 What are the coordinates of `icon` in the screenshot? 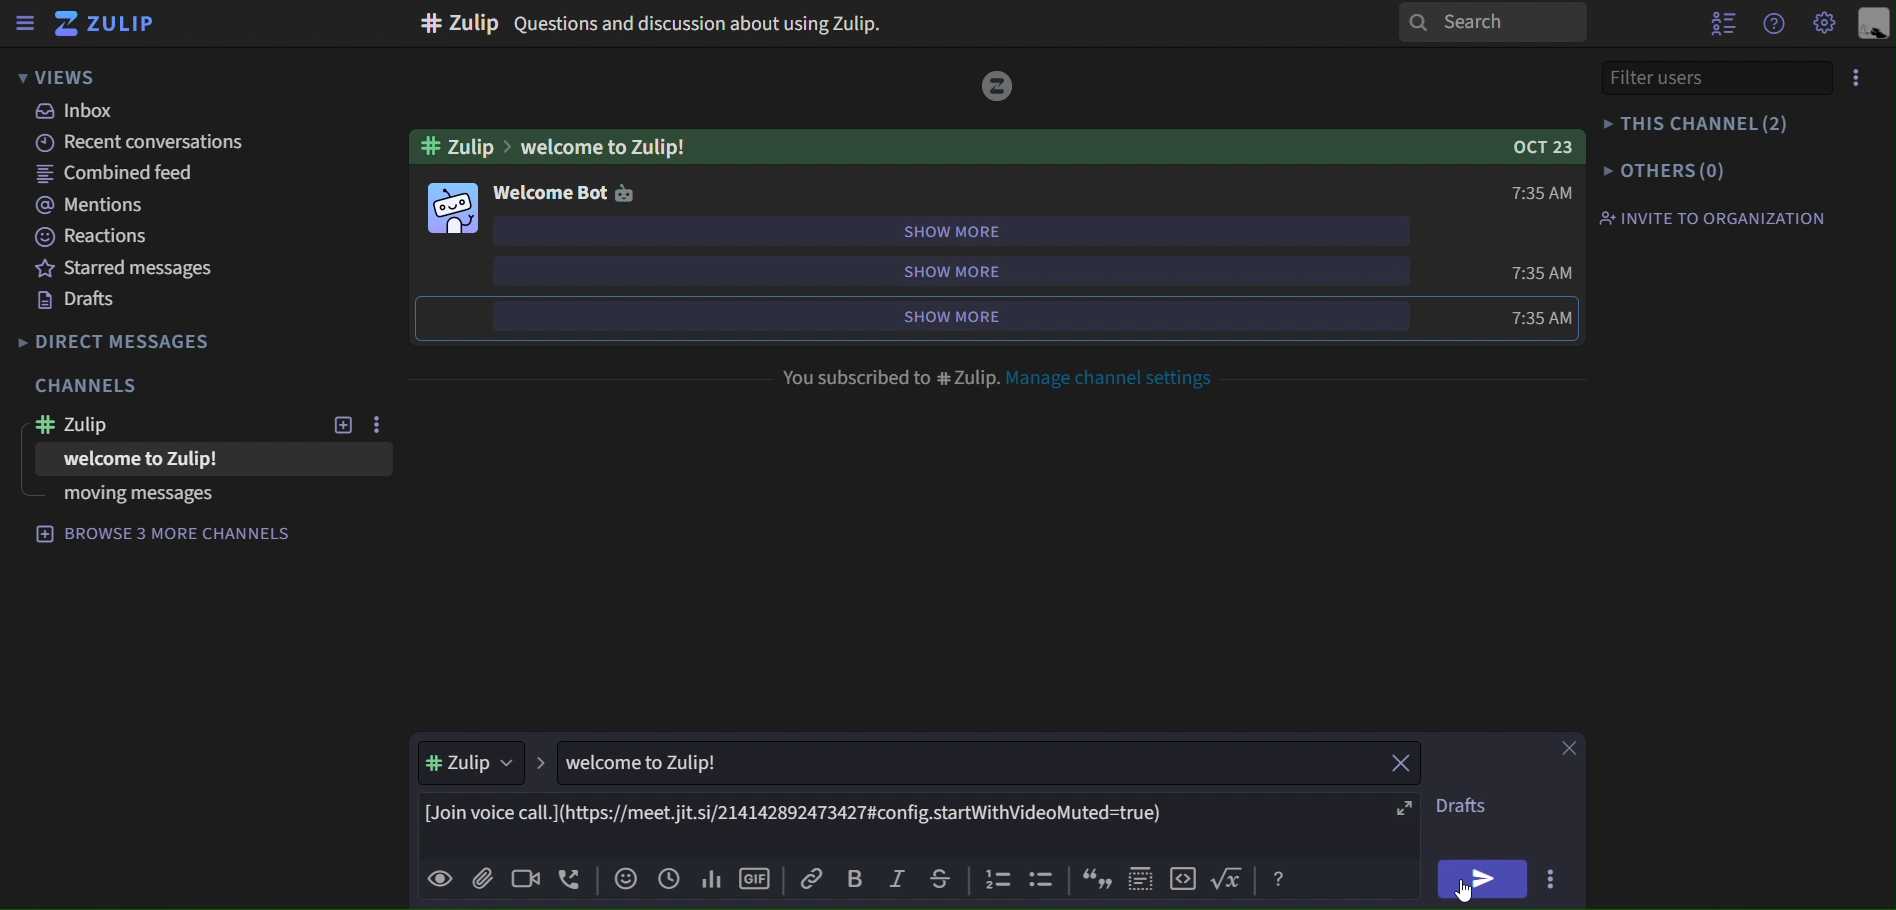 It's located at (1040, 880).